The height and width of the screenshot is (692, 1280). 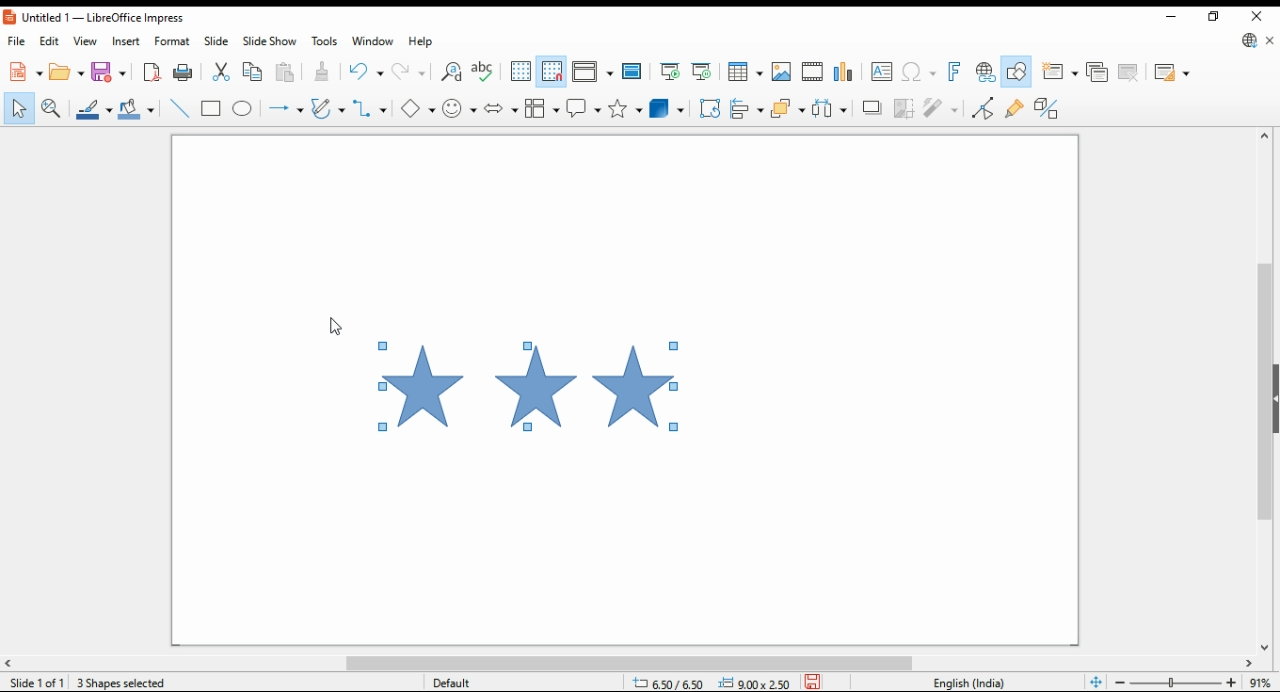 I want to click on toggle extrusions, so click(x=1050, y=108).